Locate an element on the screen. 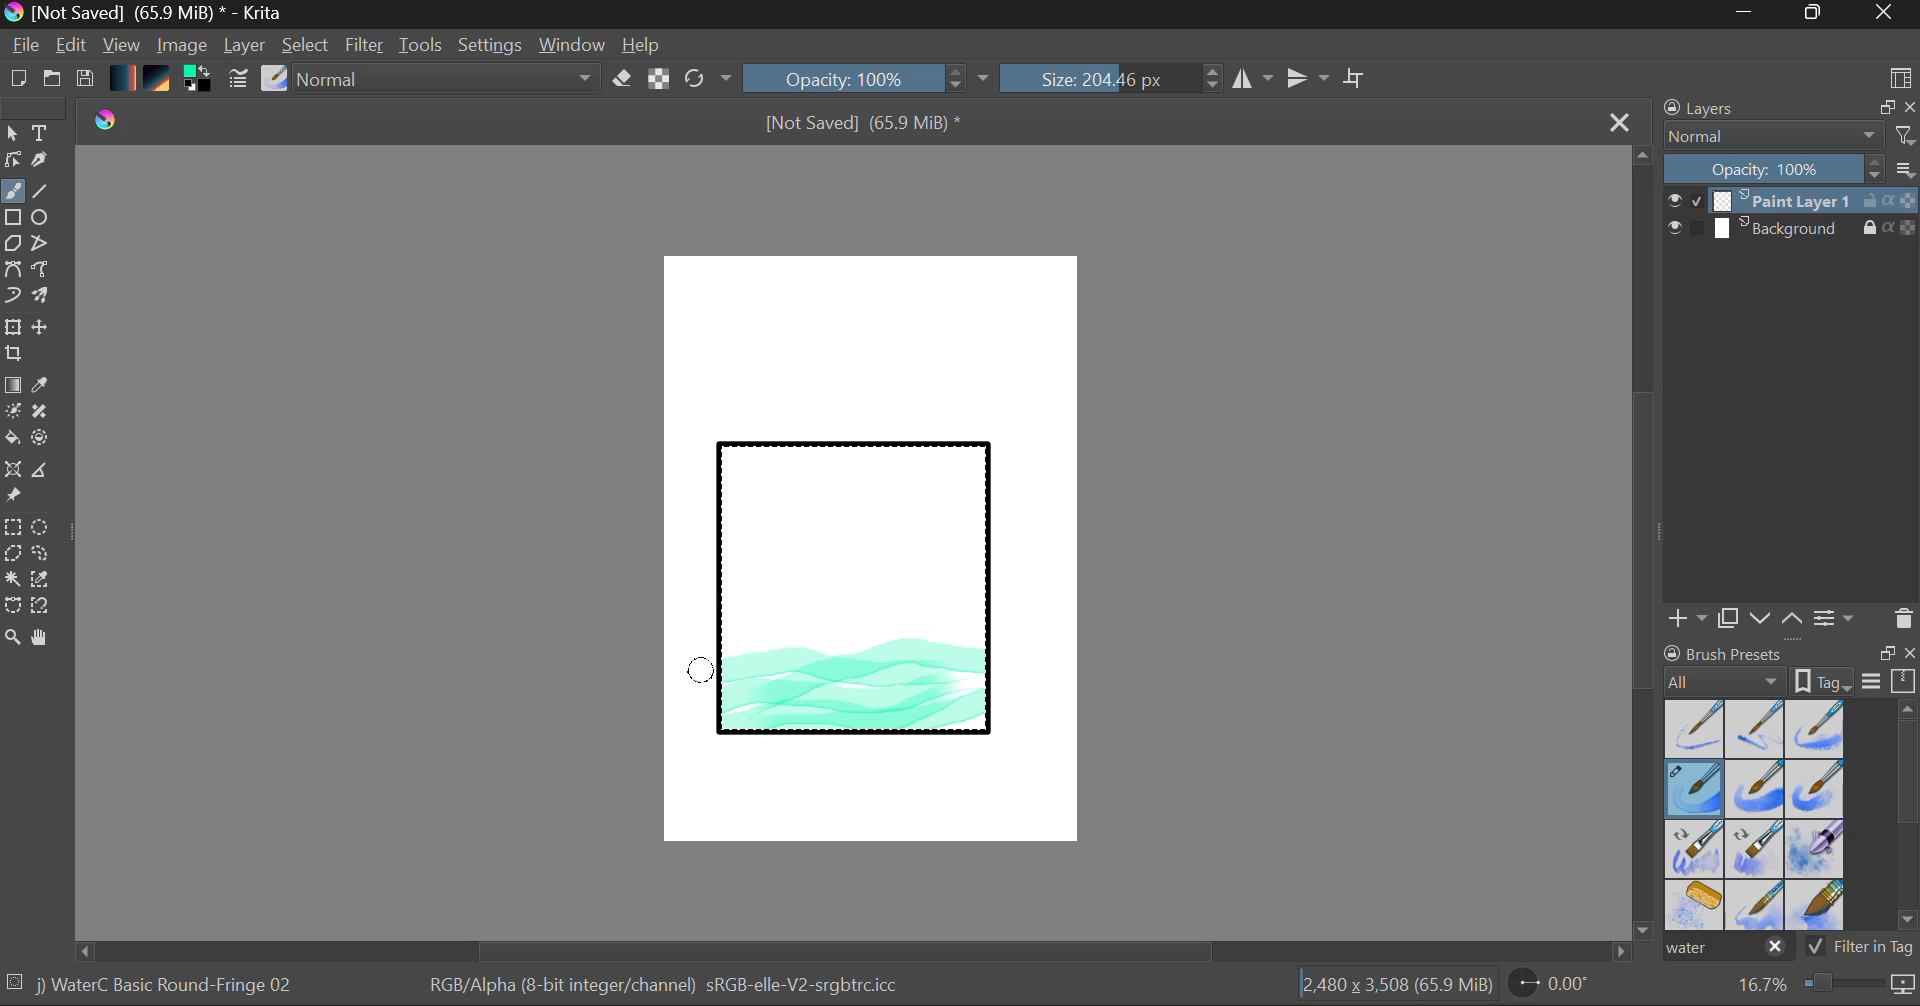 The height and width of the screenshot is (1006, 1920). Brush Selected is located at coordinates (168, 987).